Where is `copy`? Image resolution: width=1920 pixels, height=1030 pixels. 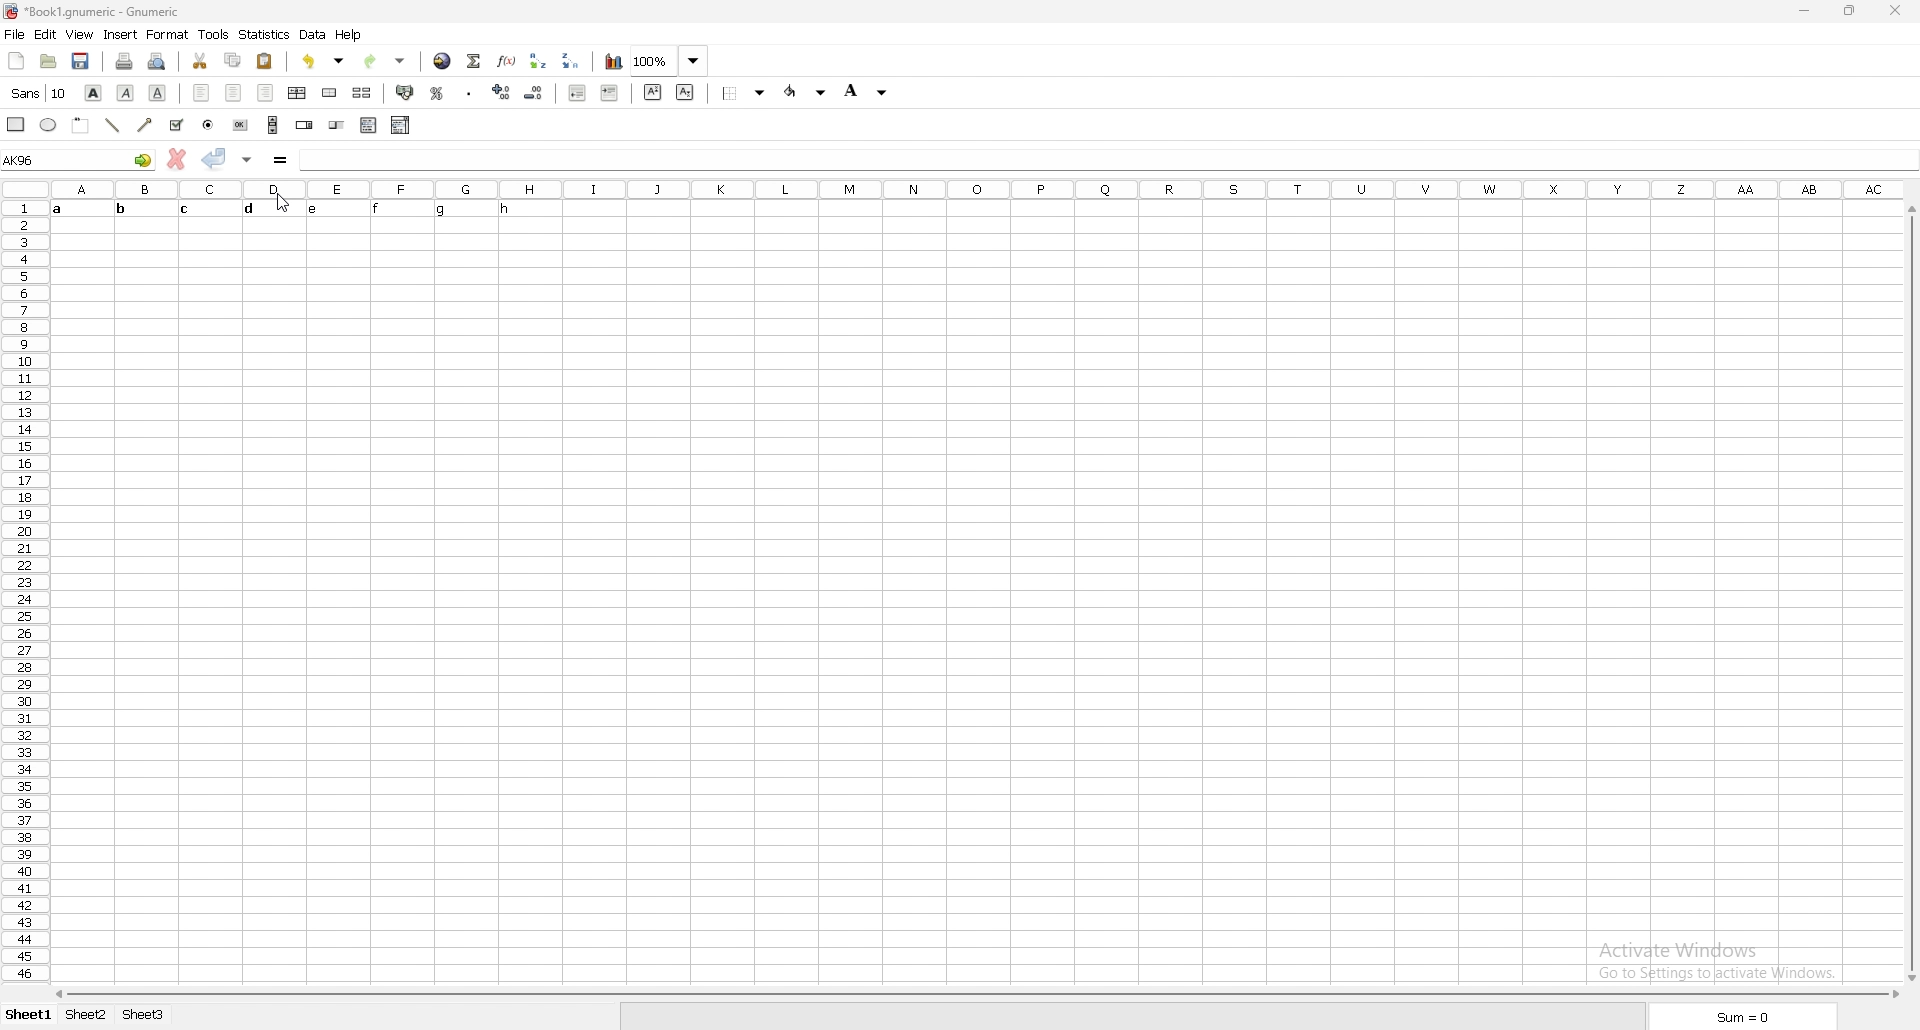 copy is located at coordinates (234, 59).